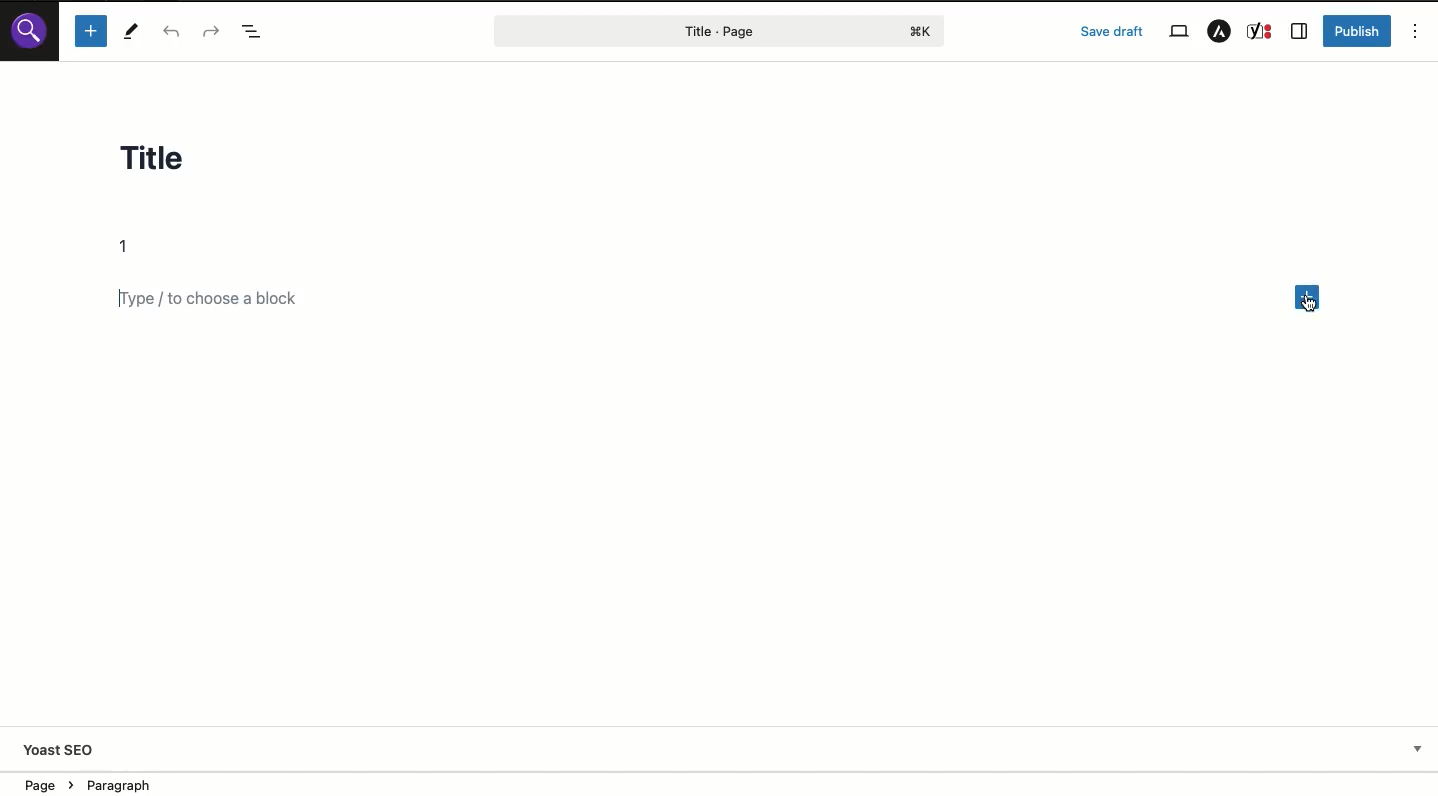  I want to click on Yoast, so click(1261, 32).